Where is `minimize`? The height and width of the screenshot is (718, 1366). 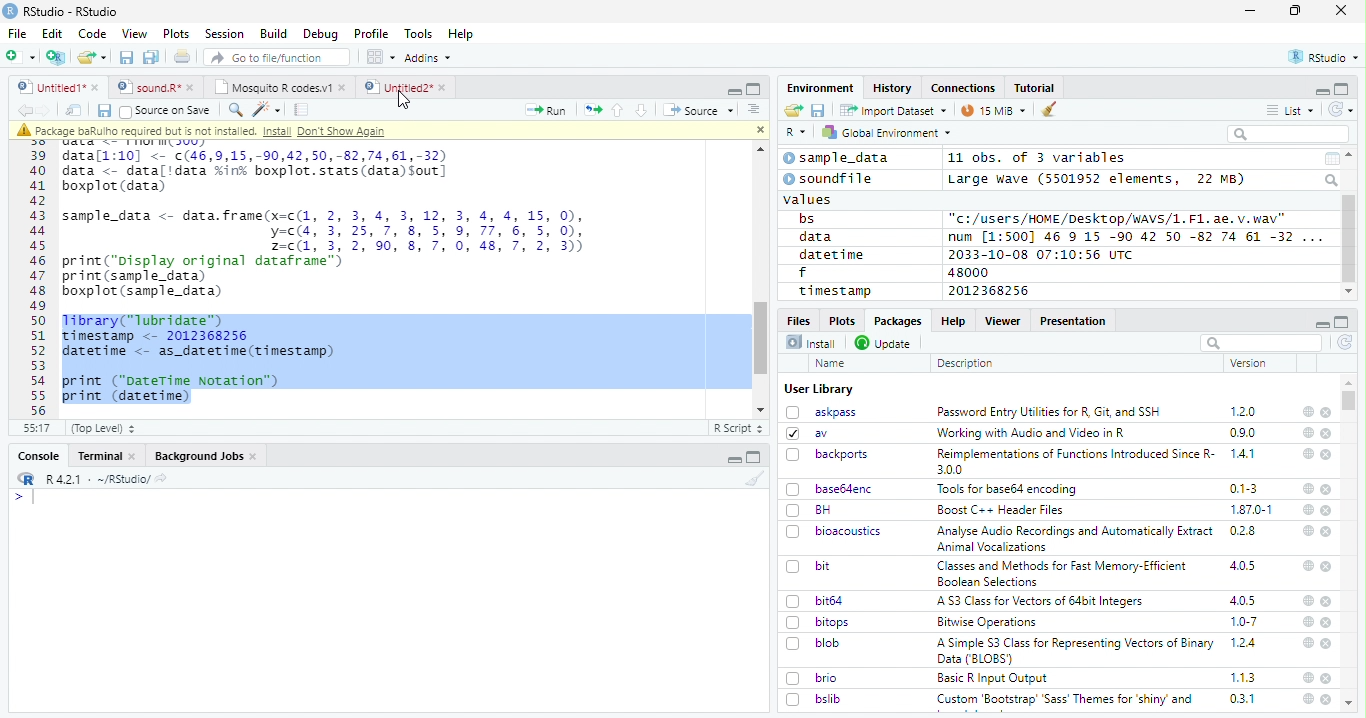
minimize is located at coordinates (1253, 11).